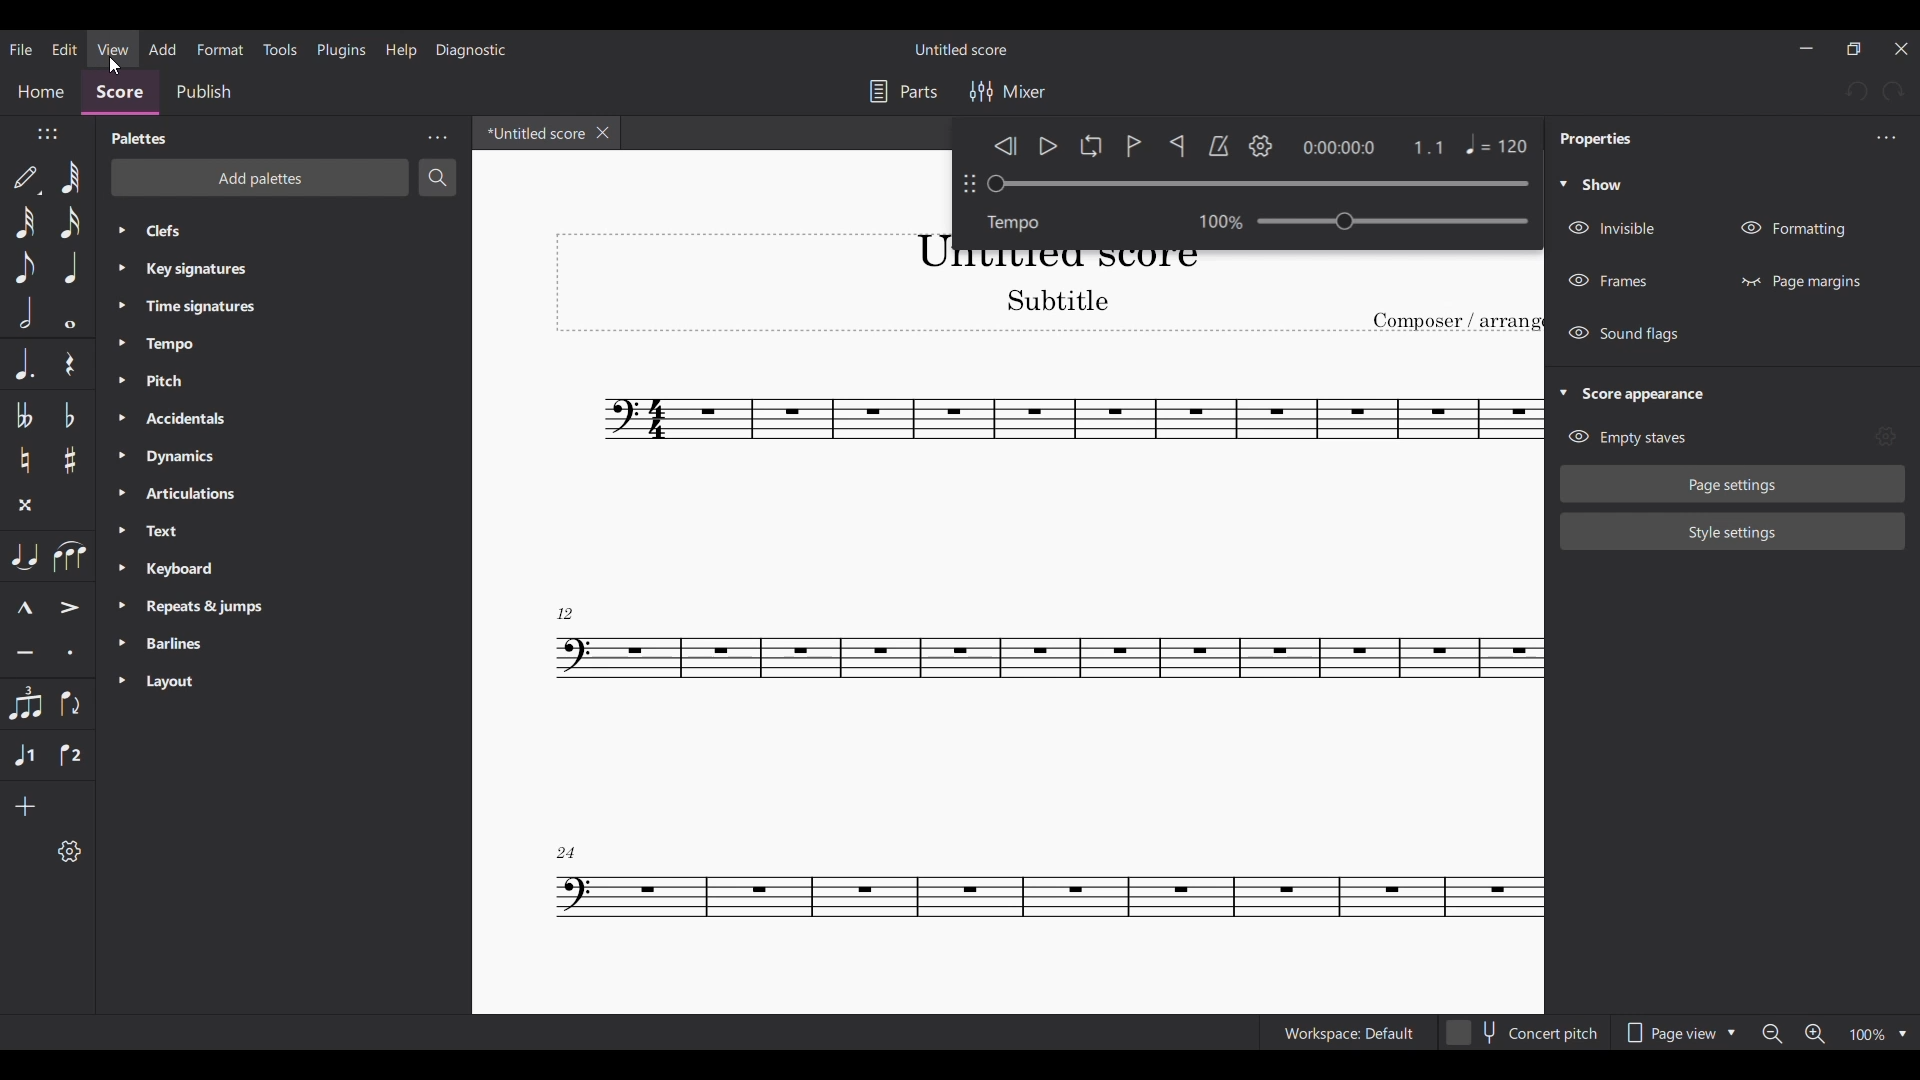 The height and width of the screenshot is (1080, 1920). What do you see at coordinates (258, 683) in the screenshot?
I see `Layout` at bounding box center [258, 683].